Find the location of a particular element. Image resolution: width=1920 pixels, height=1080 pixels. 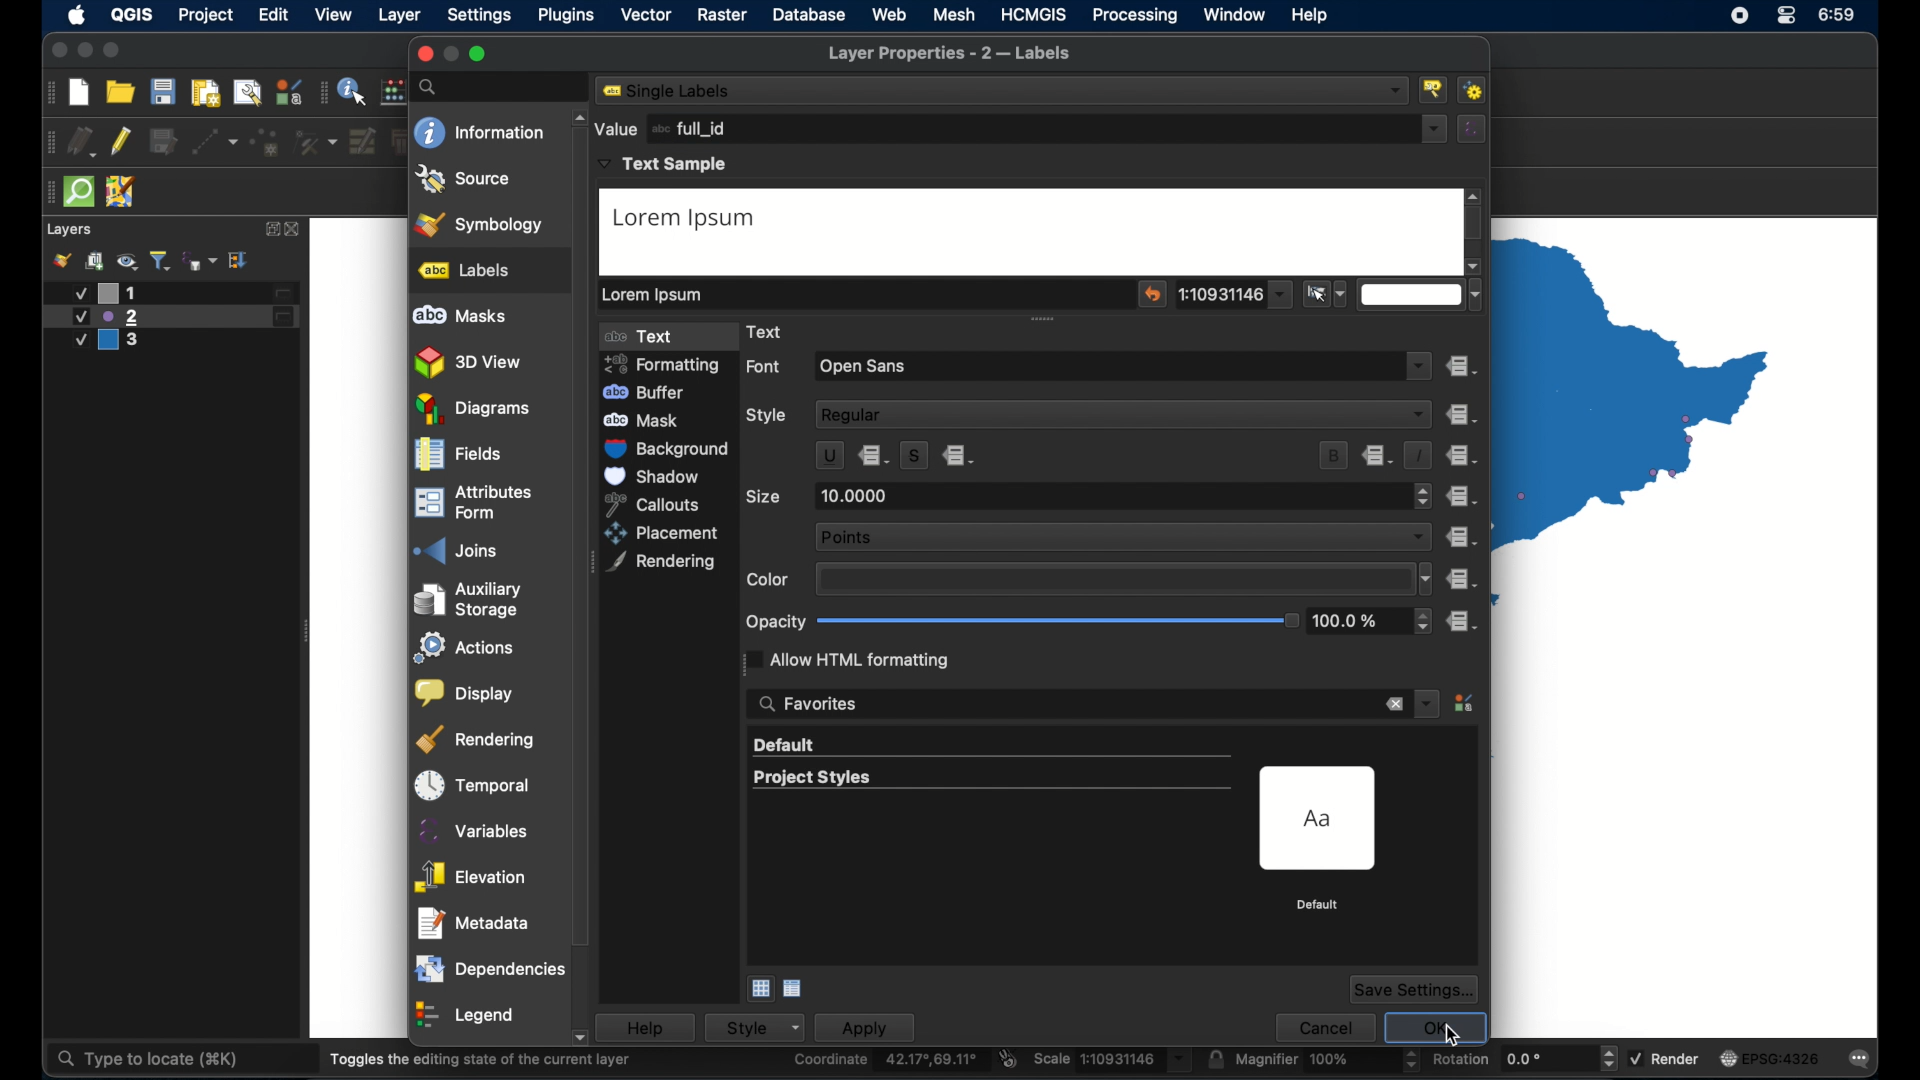

HCMGIS is located at coordinates (1034, 15).